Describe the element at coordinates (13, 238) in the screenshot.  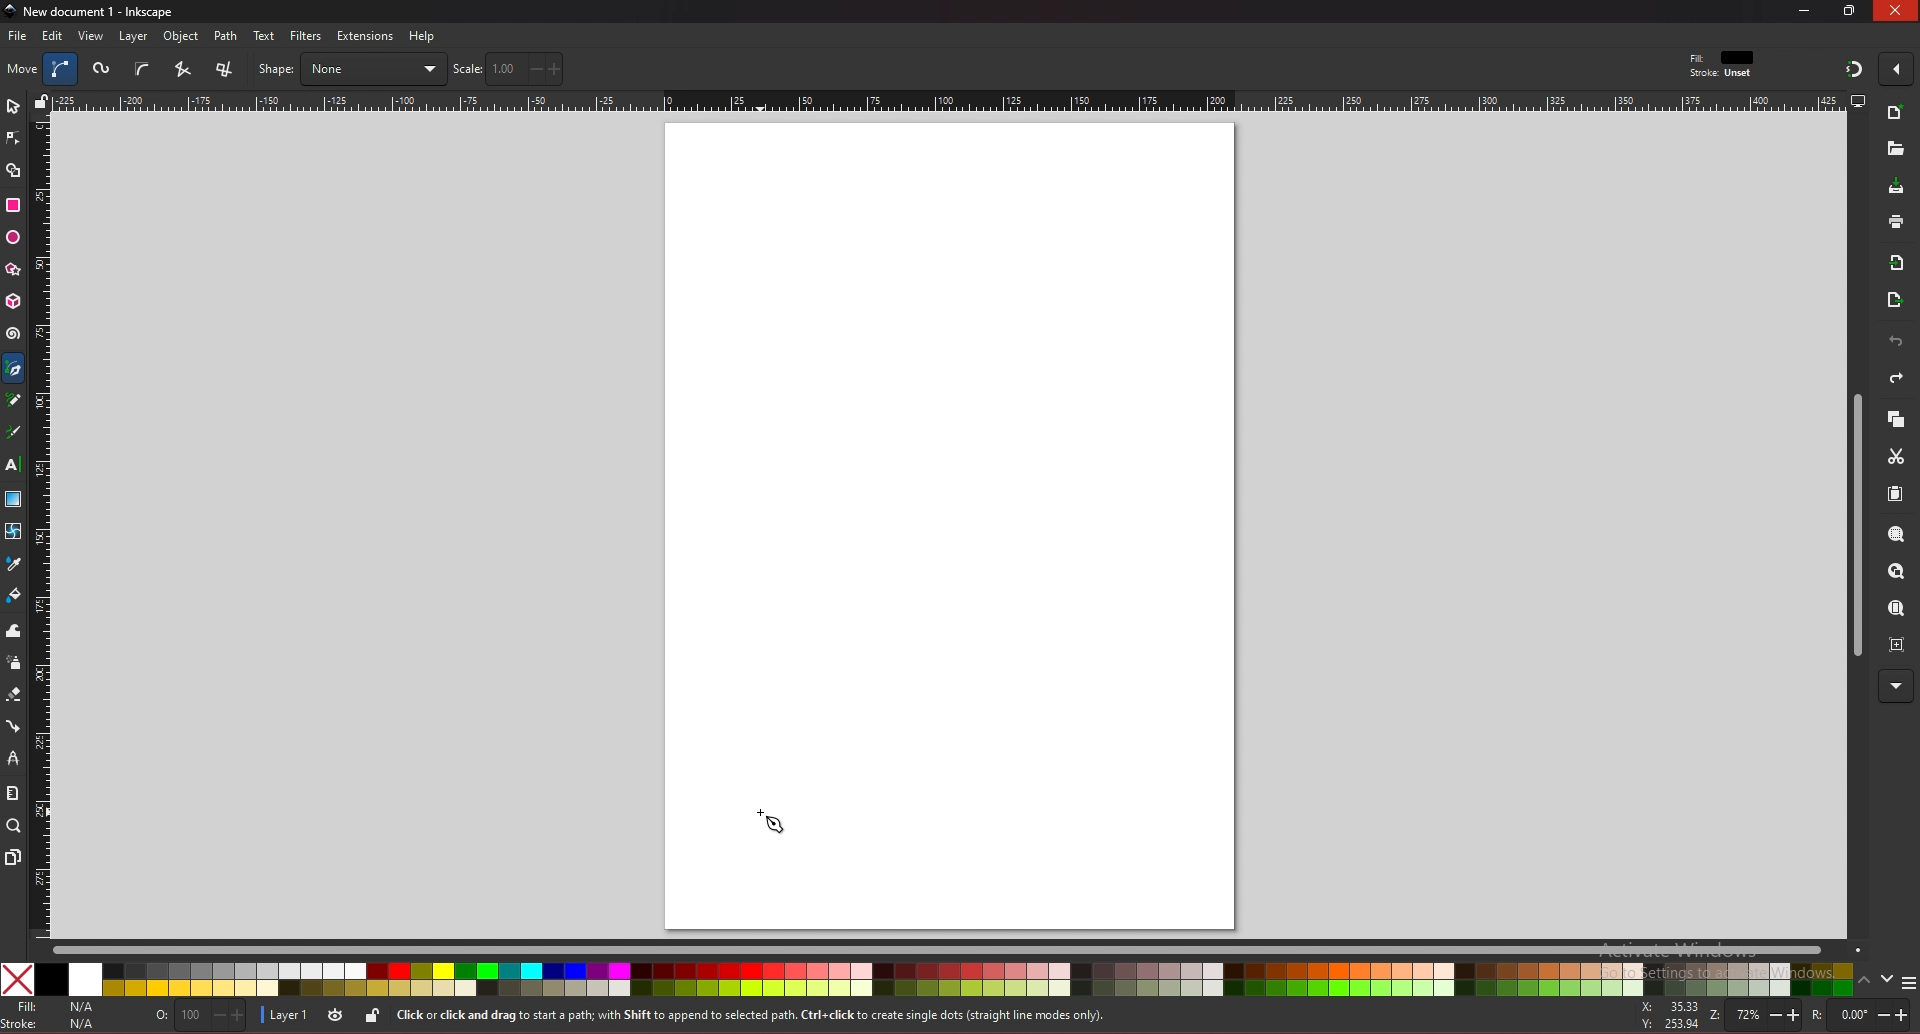
I see `ellipse` at that location.